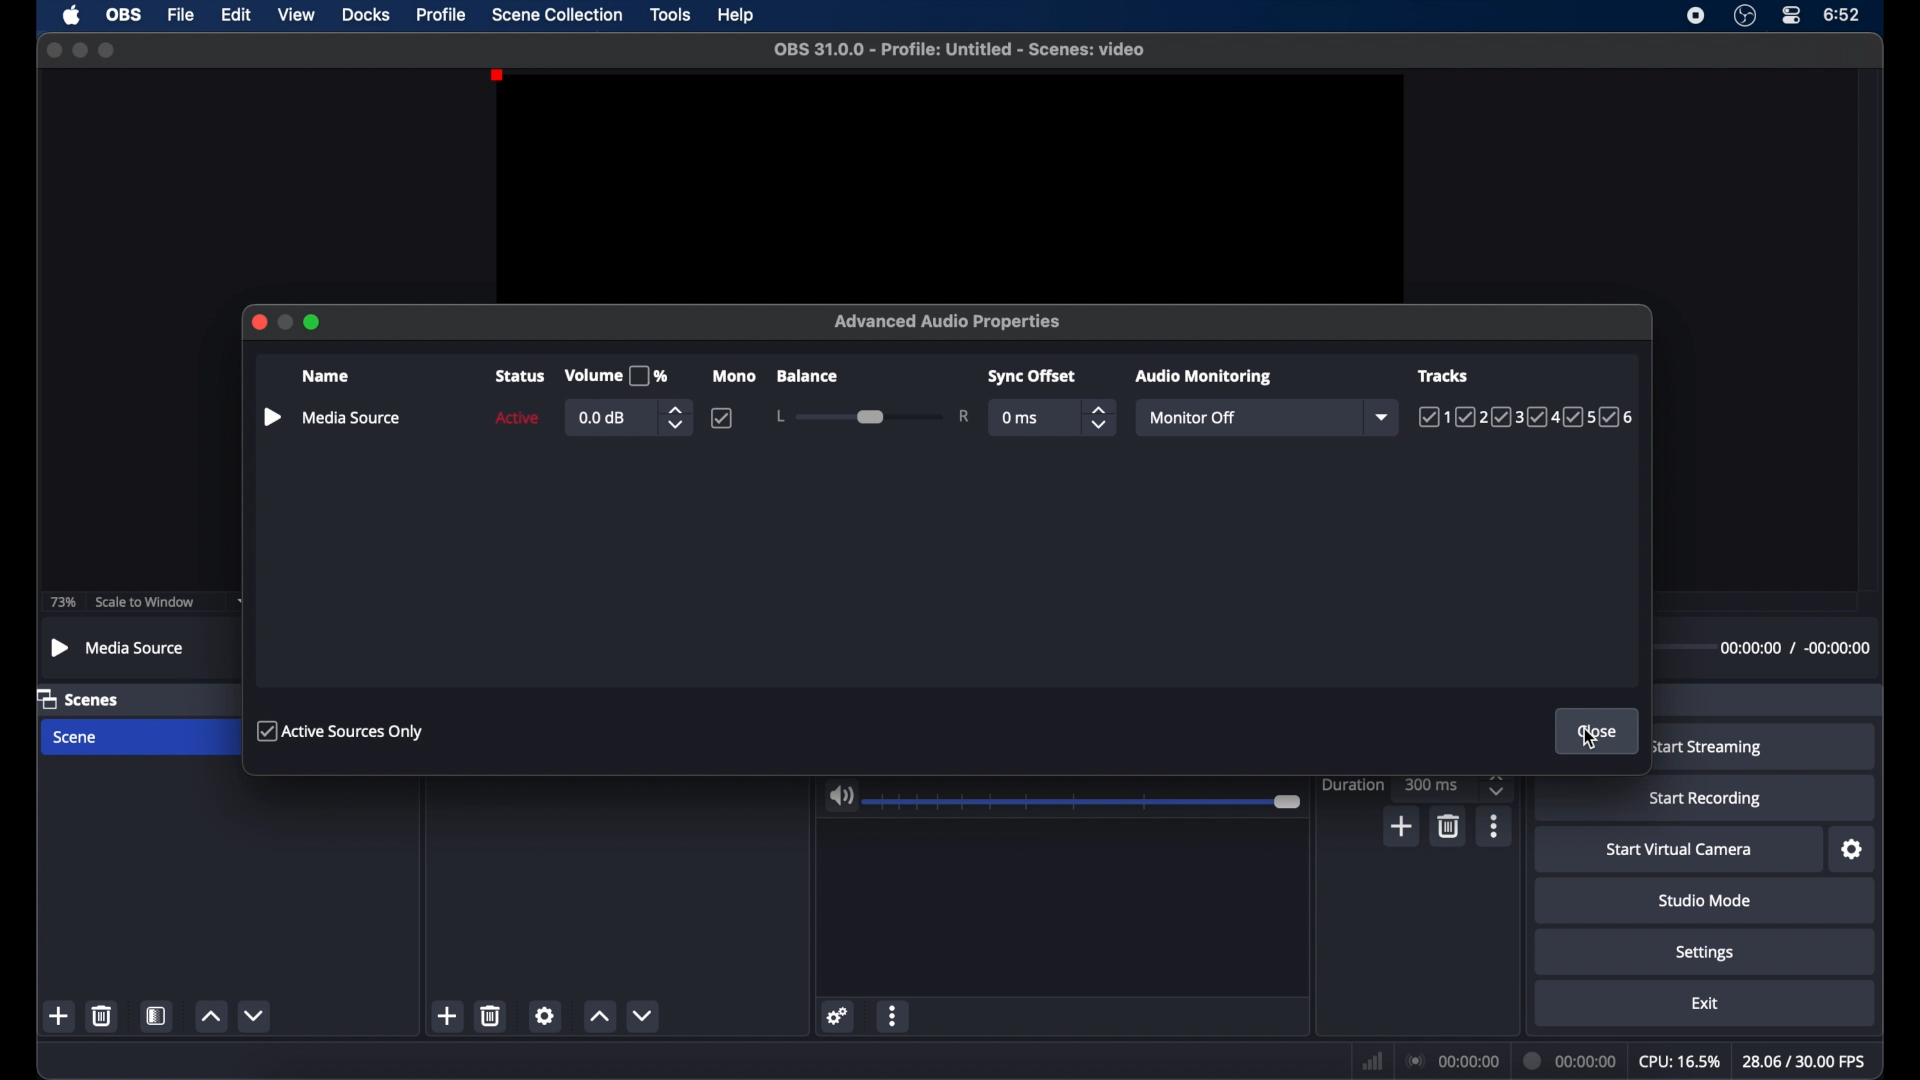  What do you see at coordinates (1853, 850) in the screenshot?
I see `settings` at bounding box center [1853, 850].